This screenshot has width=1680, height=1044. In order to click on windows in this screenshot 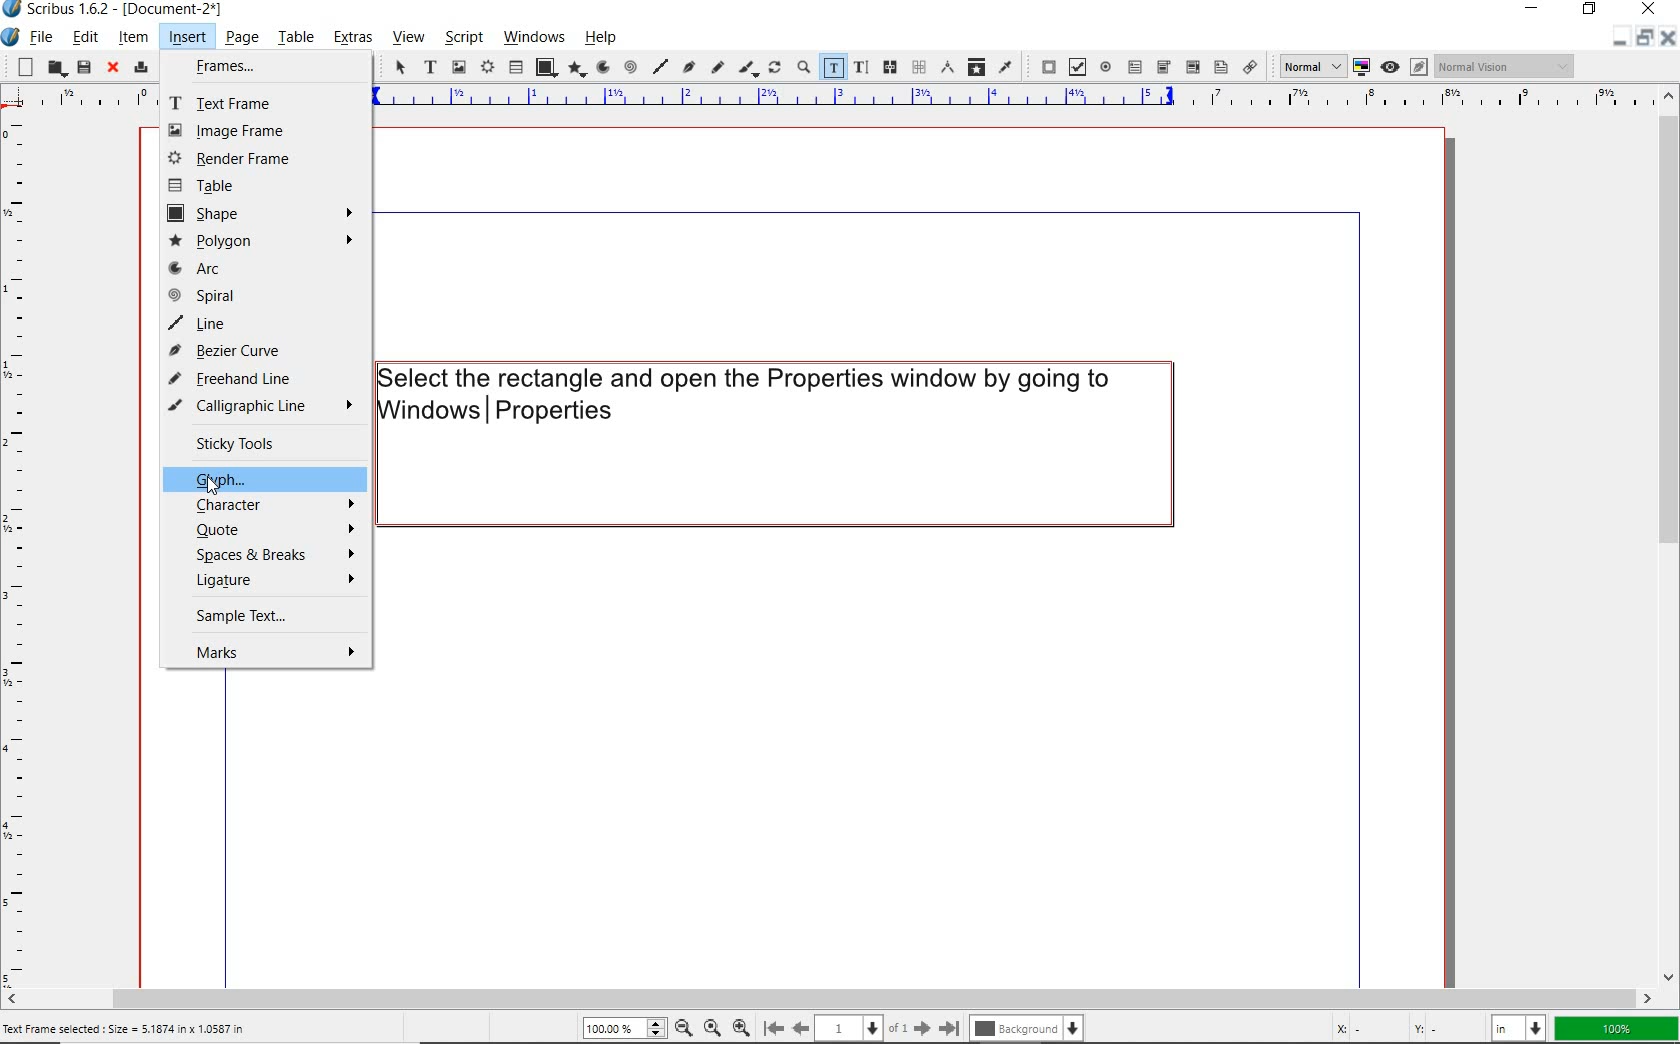, I will do `click(534, 37)`.